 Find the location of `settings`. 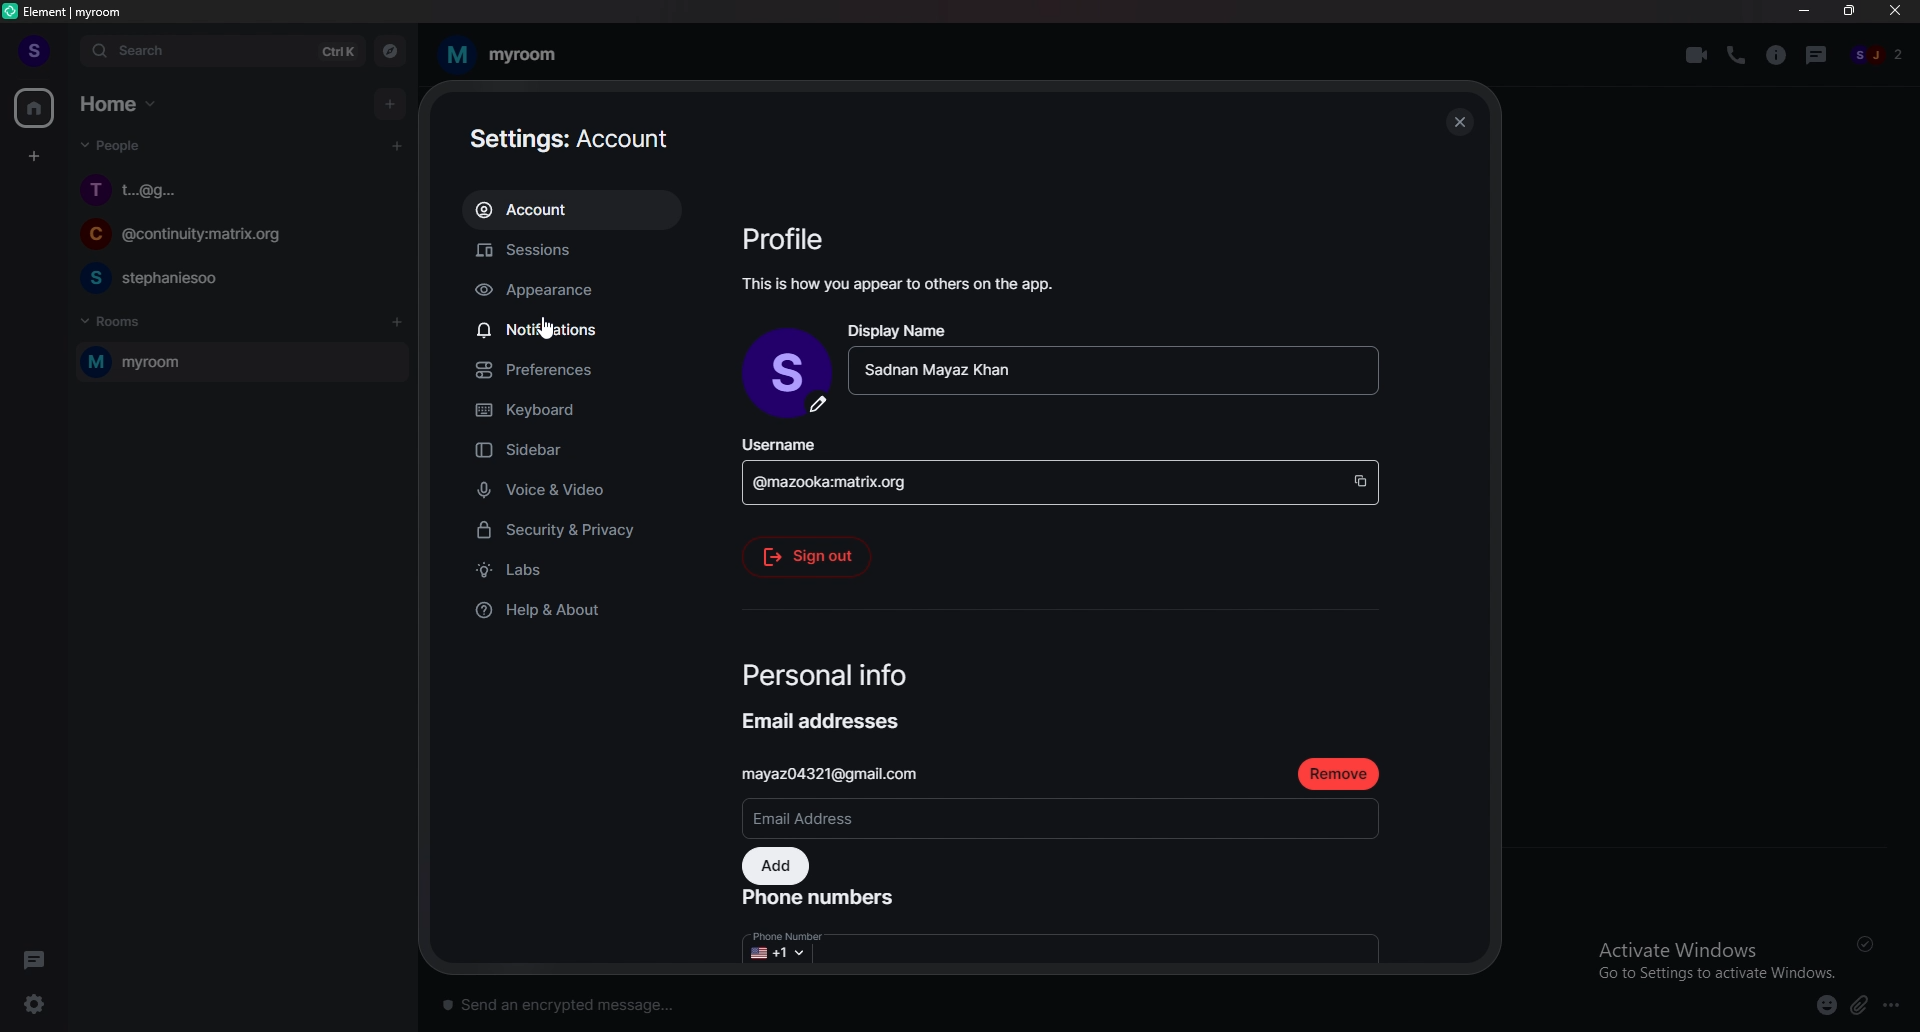

settings is located at coordinates (32, 1004).